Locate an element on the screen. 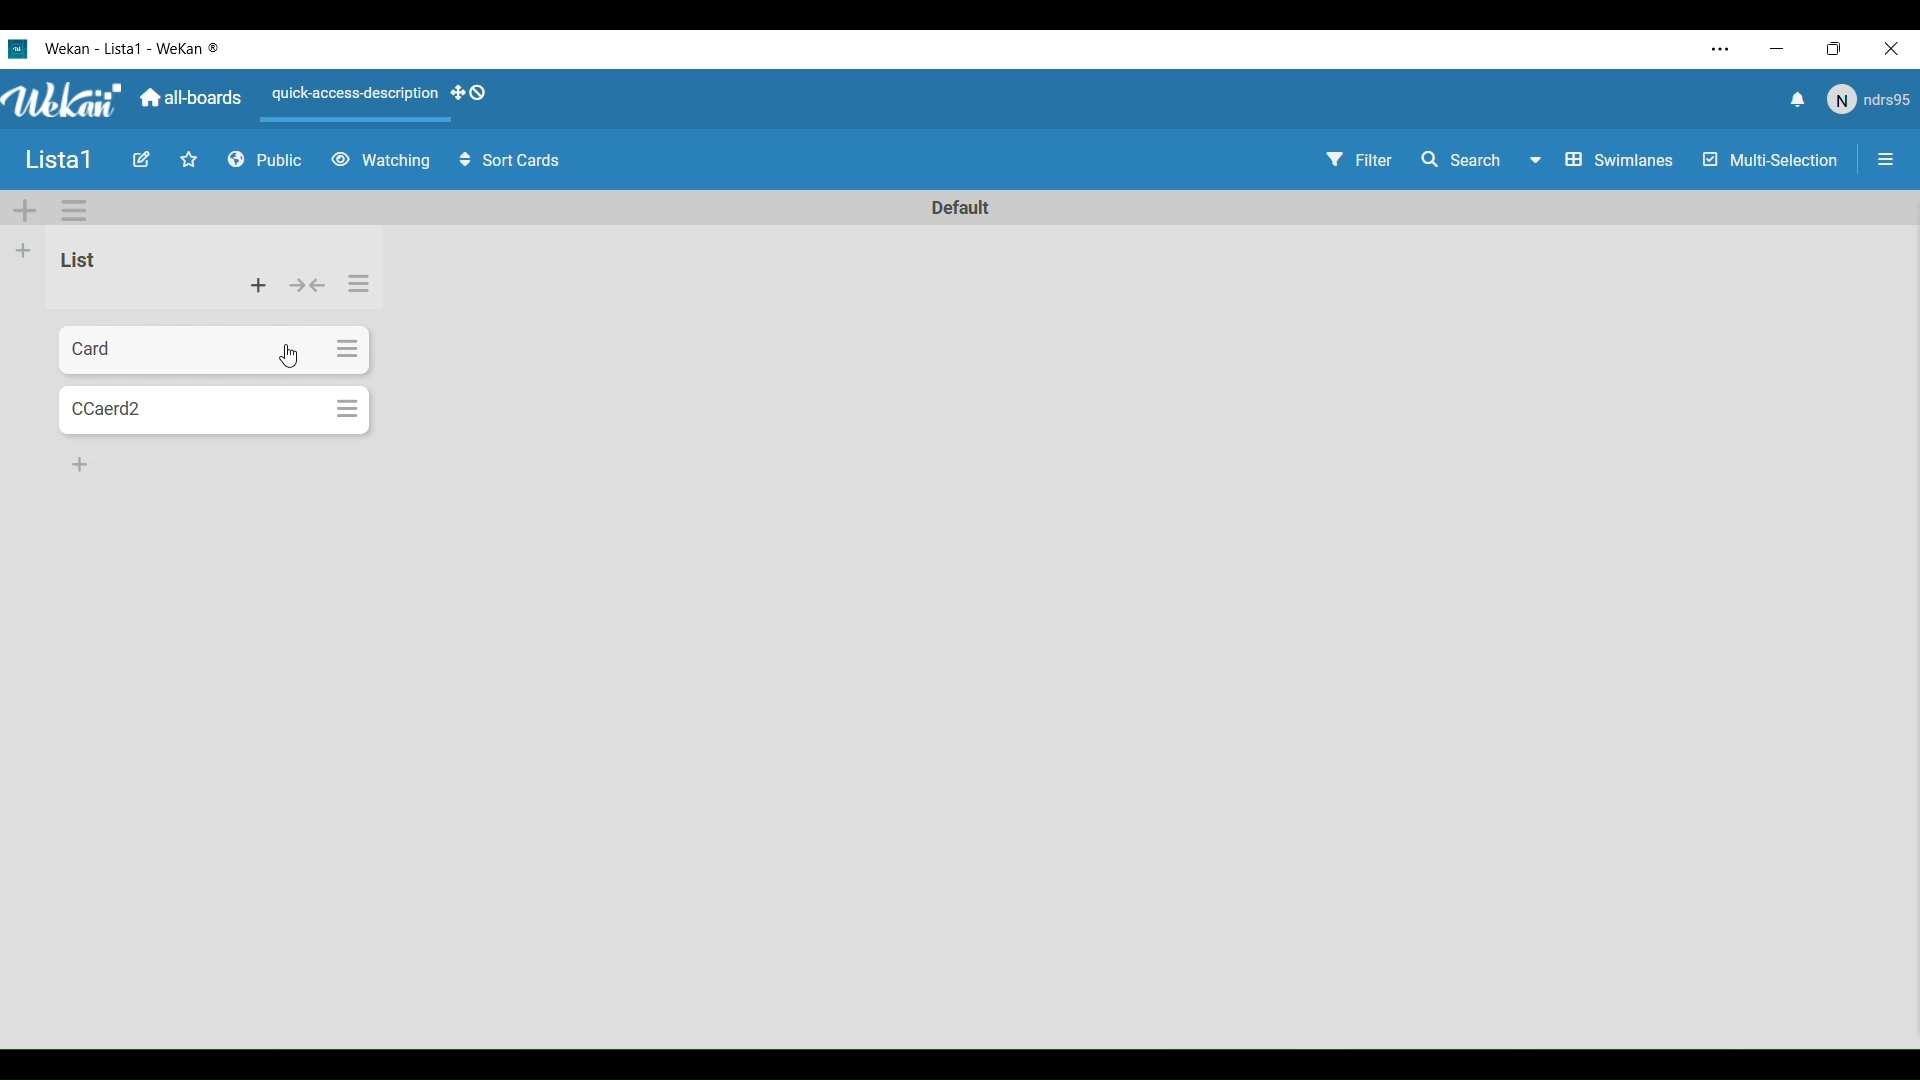 Image resolution: width=1920 pixels, height=1080 pixels. Actions is located at coordinates (386, 99).